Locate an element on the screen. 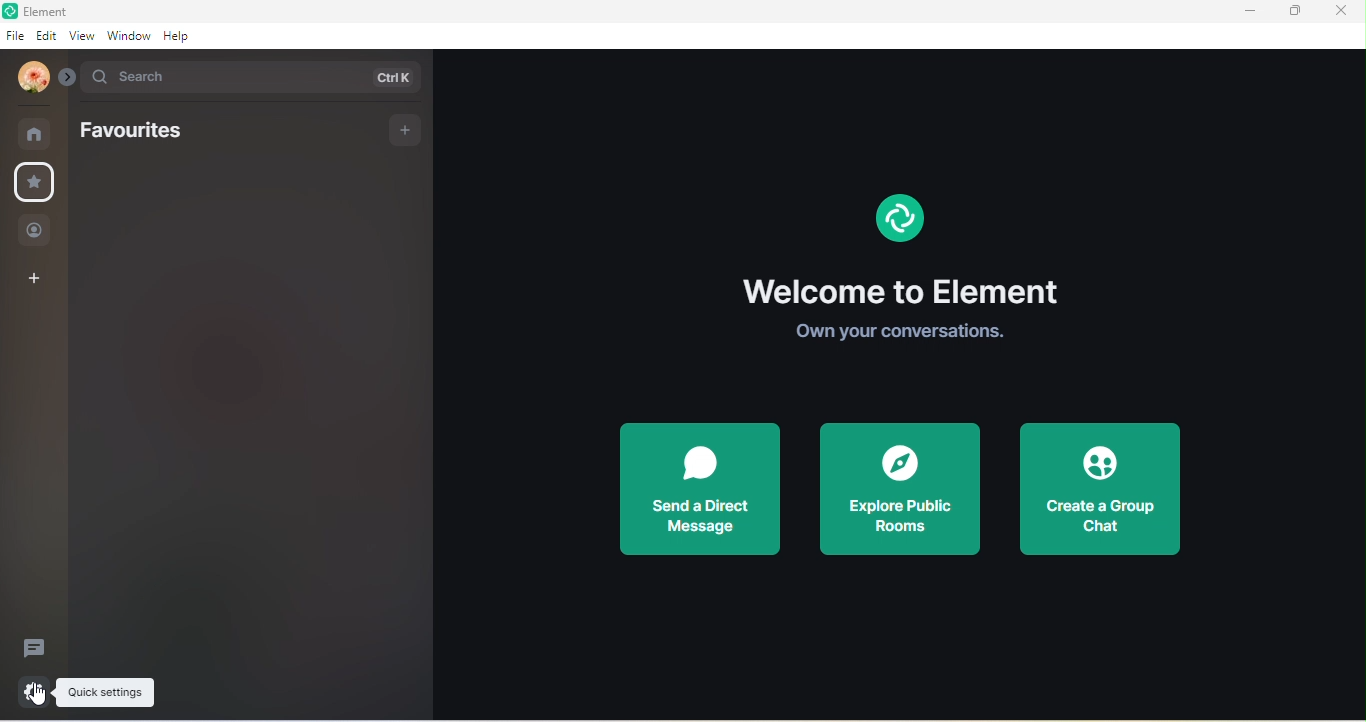 The height and width of the screenshot is (722, 1366). threads is located at coordinates (38, 647).